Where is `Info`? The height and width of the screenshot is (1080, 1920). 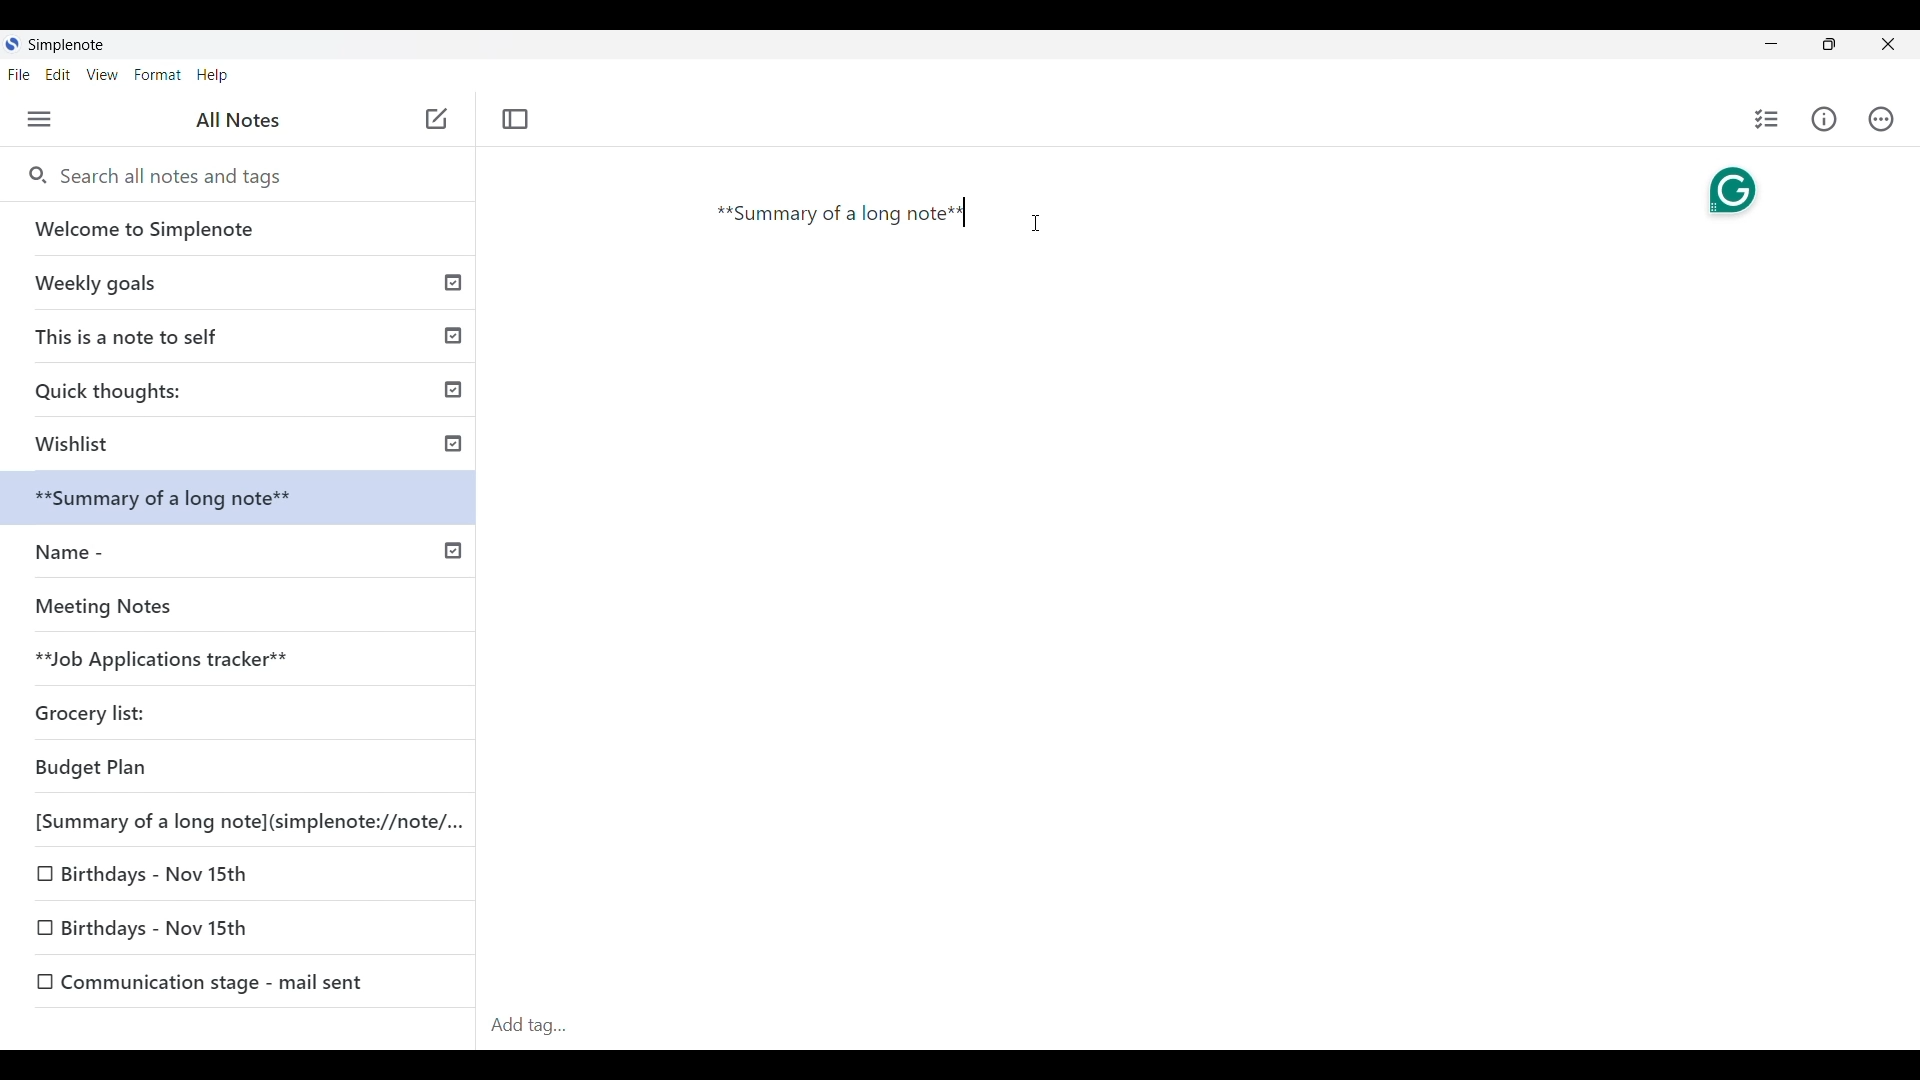 Info is located at coordinates (1824, 119).